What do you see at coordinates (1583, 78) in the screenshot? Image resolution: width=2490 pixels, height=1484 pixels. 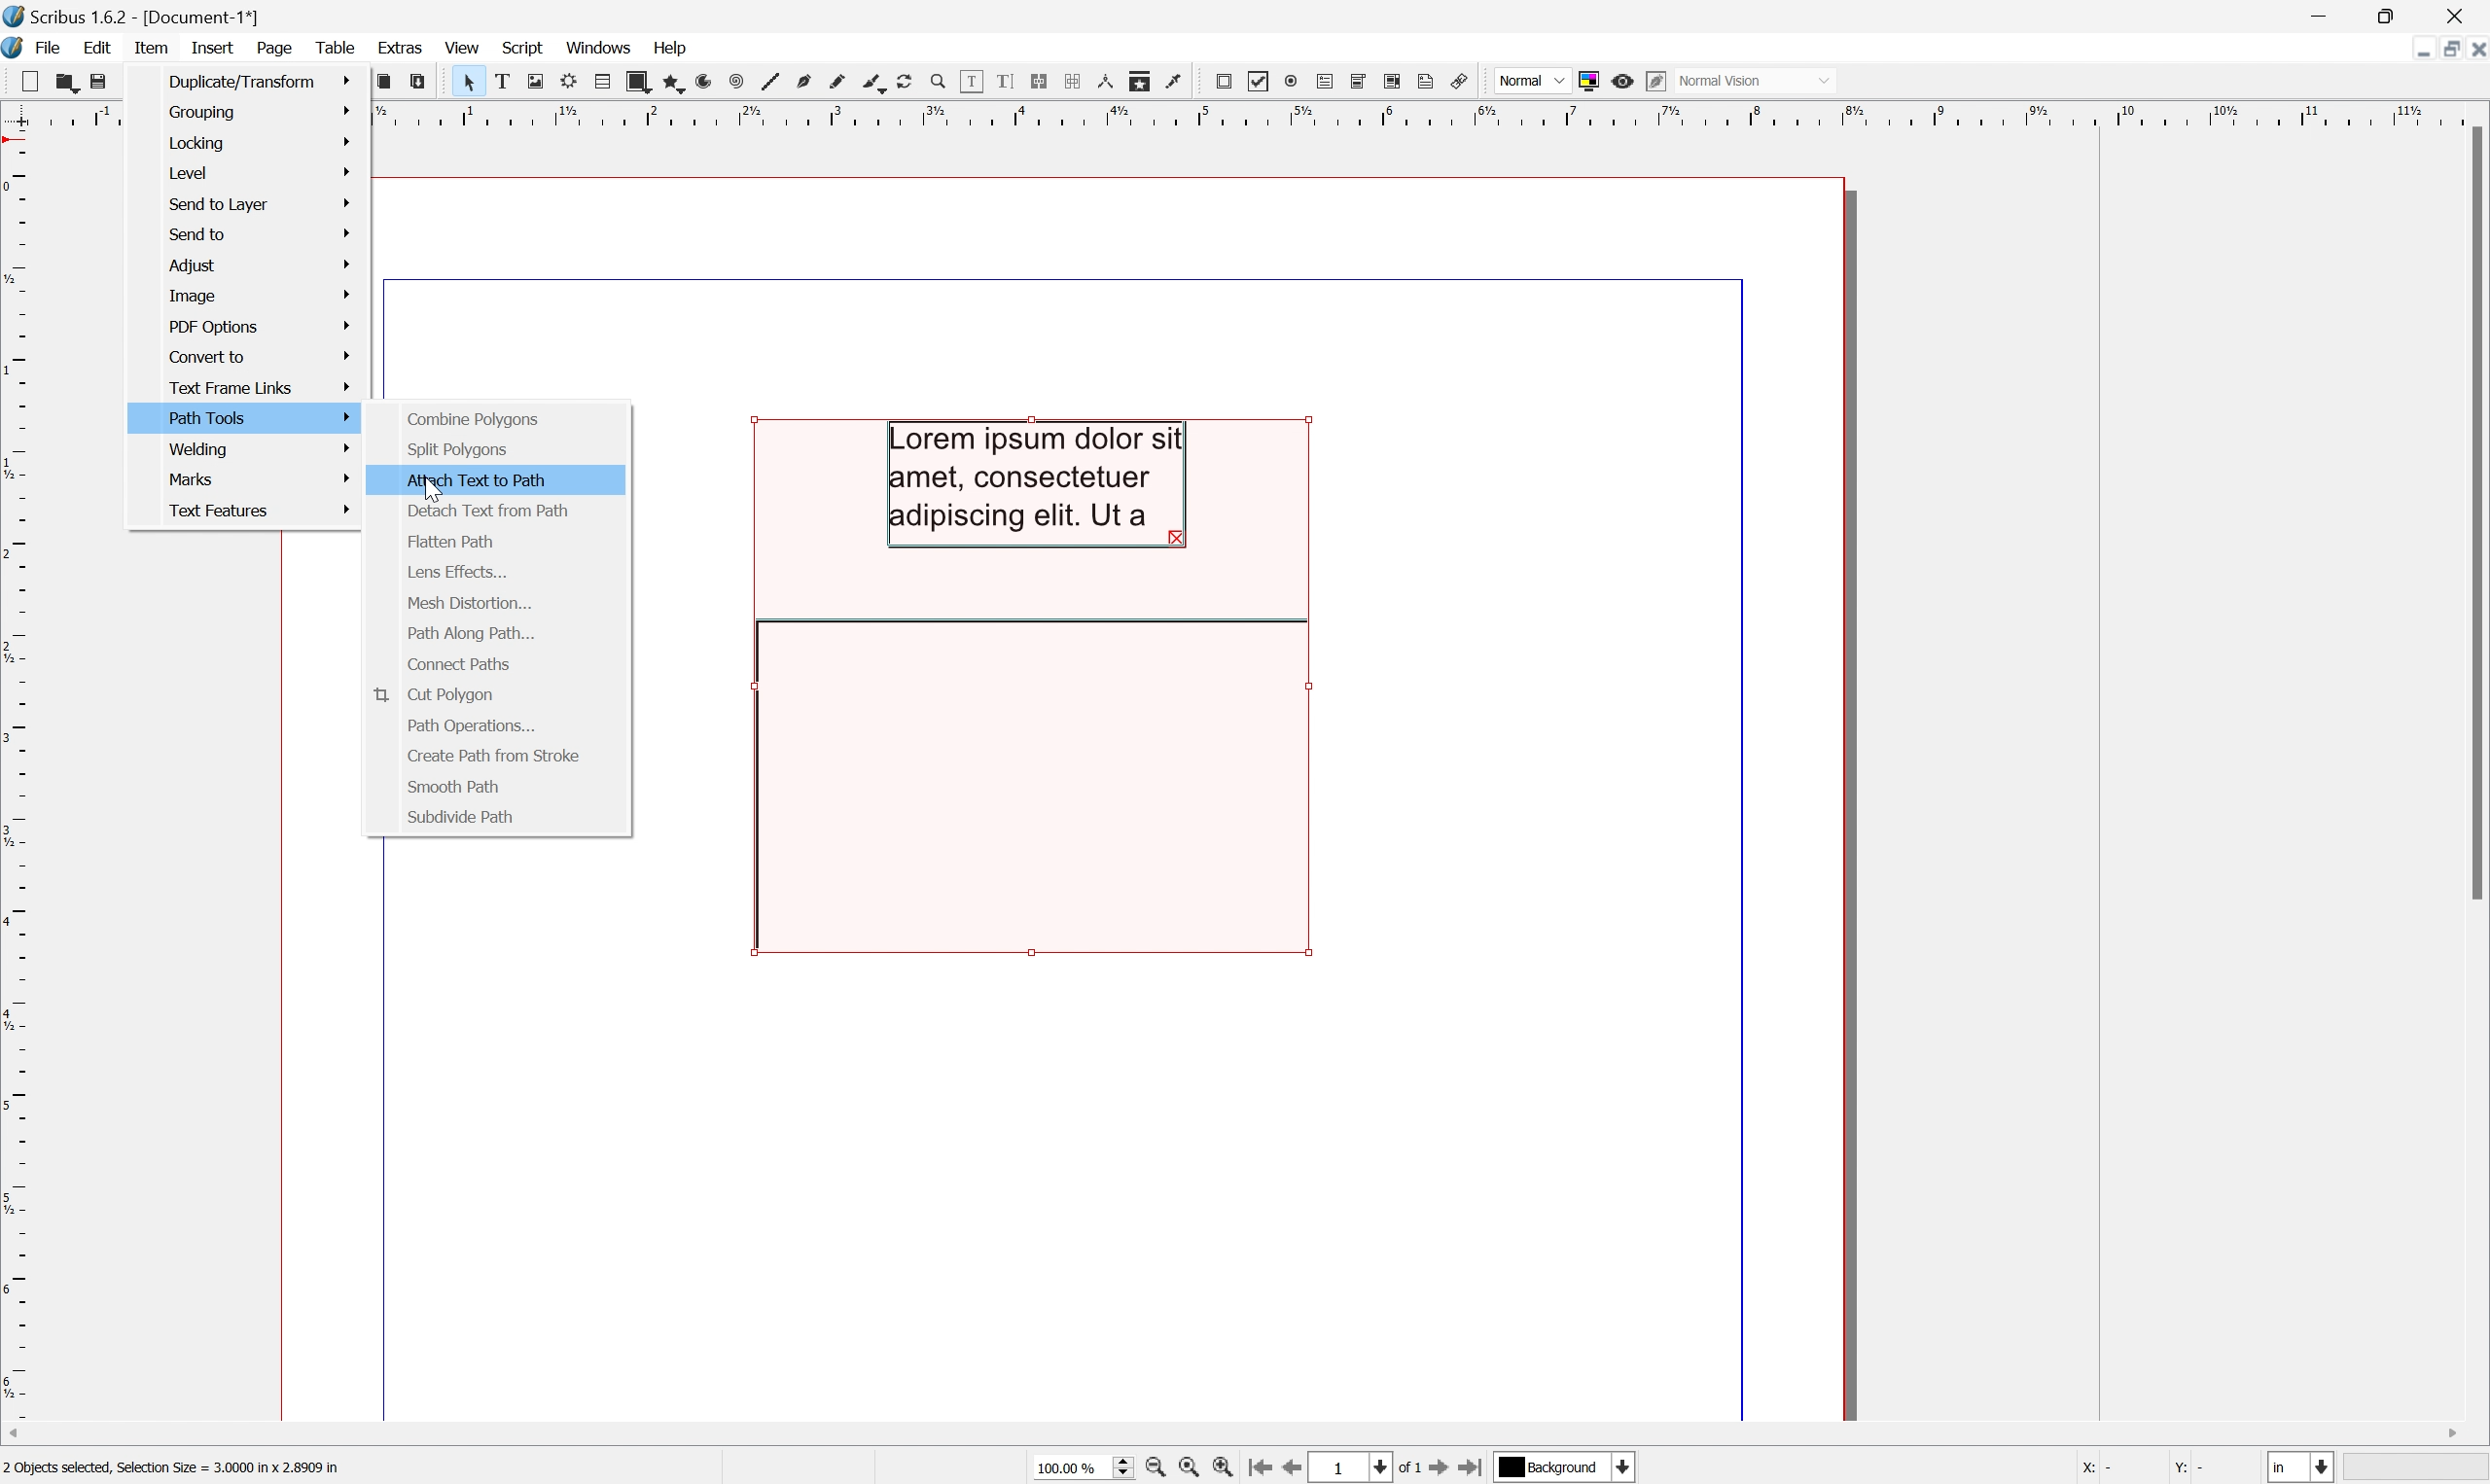 I see `Toggle color management system` at bounding box center [1583, 78].